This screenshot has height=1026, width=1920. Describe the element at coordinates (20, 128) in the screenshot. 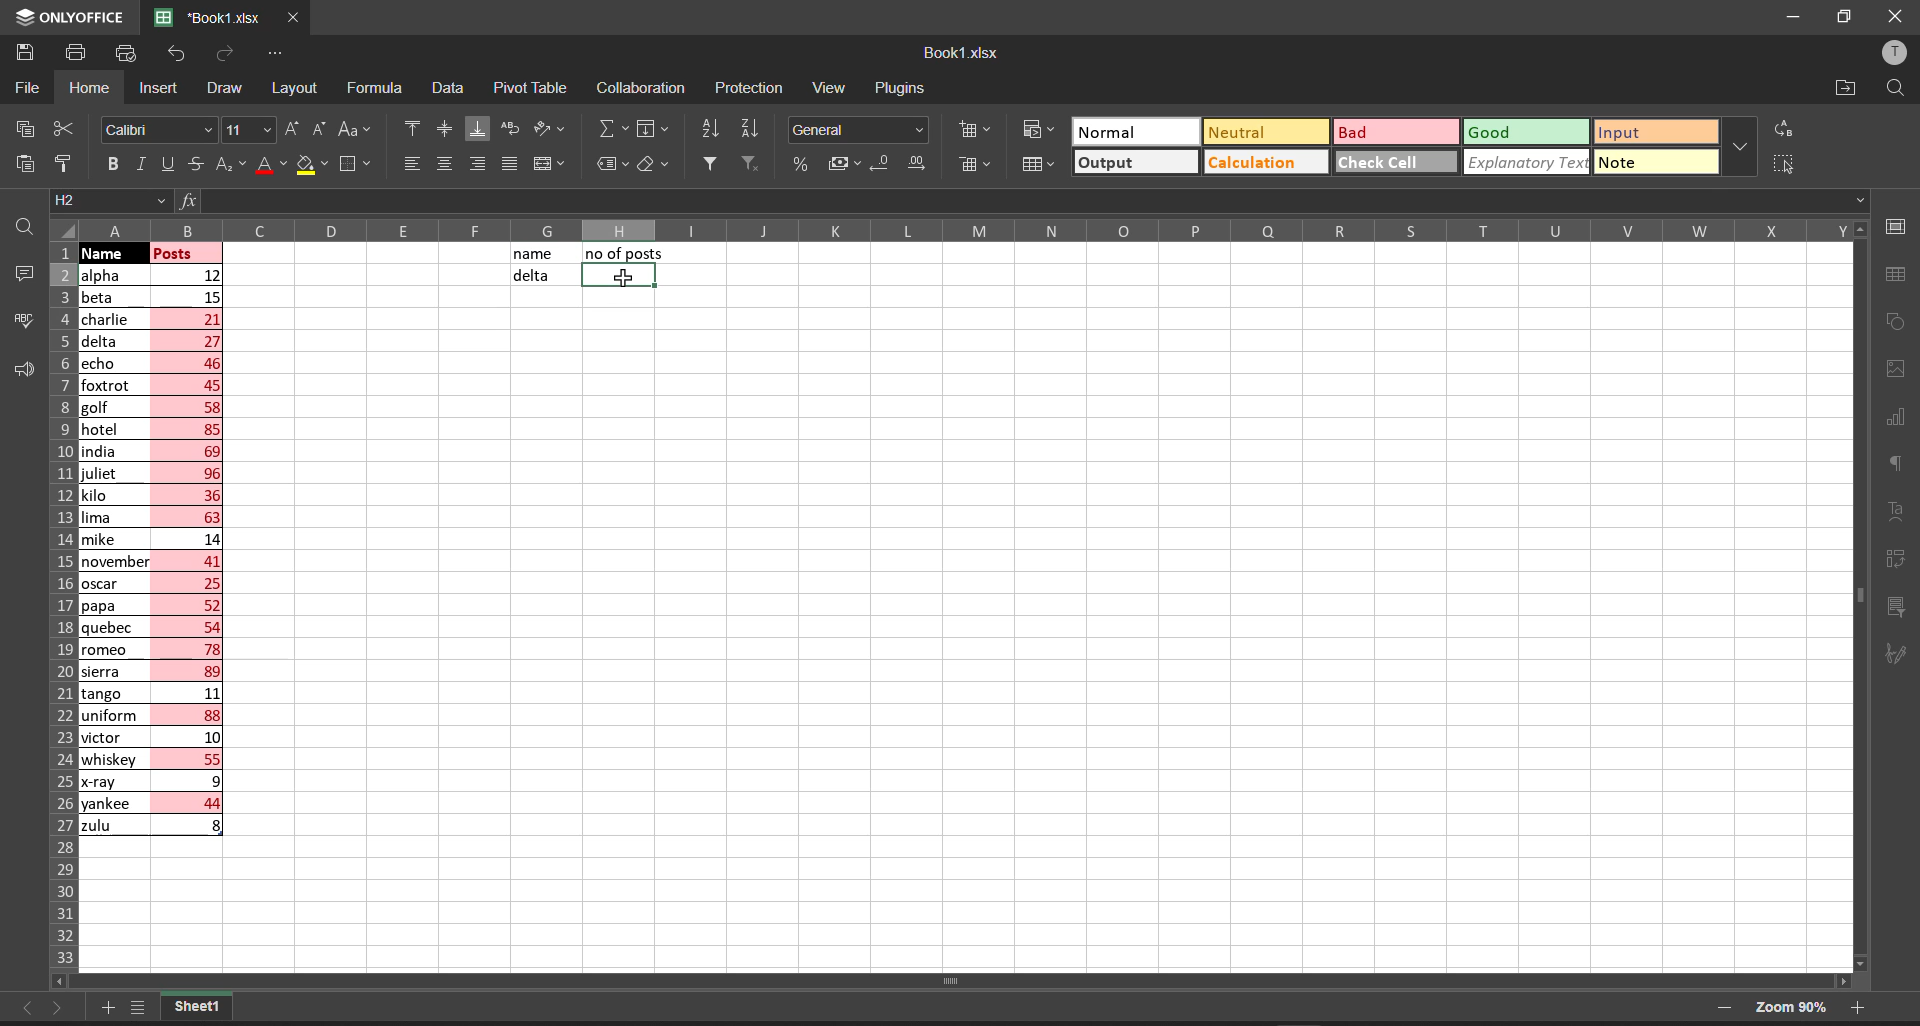

I see `copy` at that location.